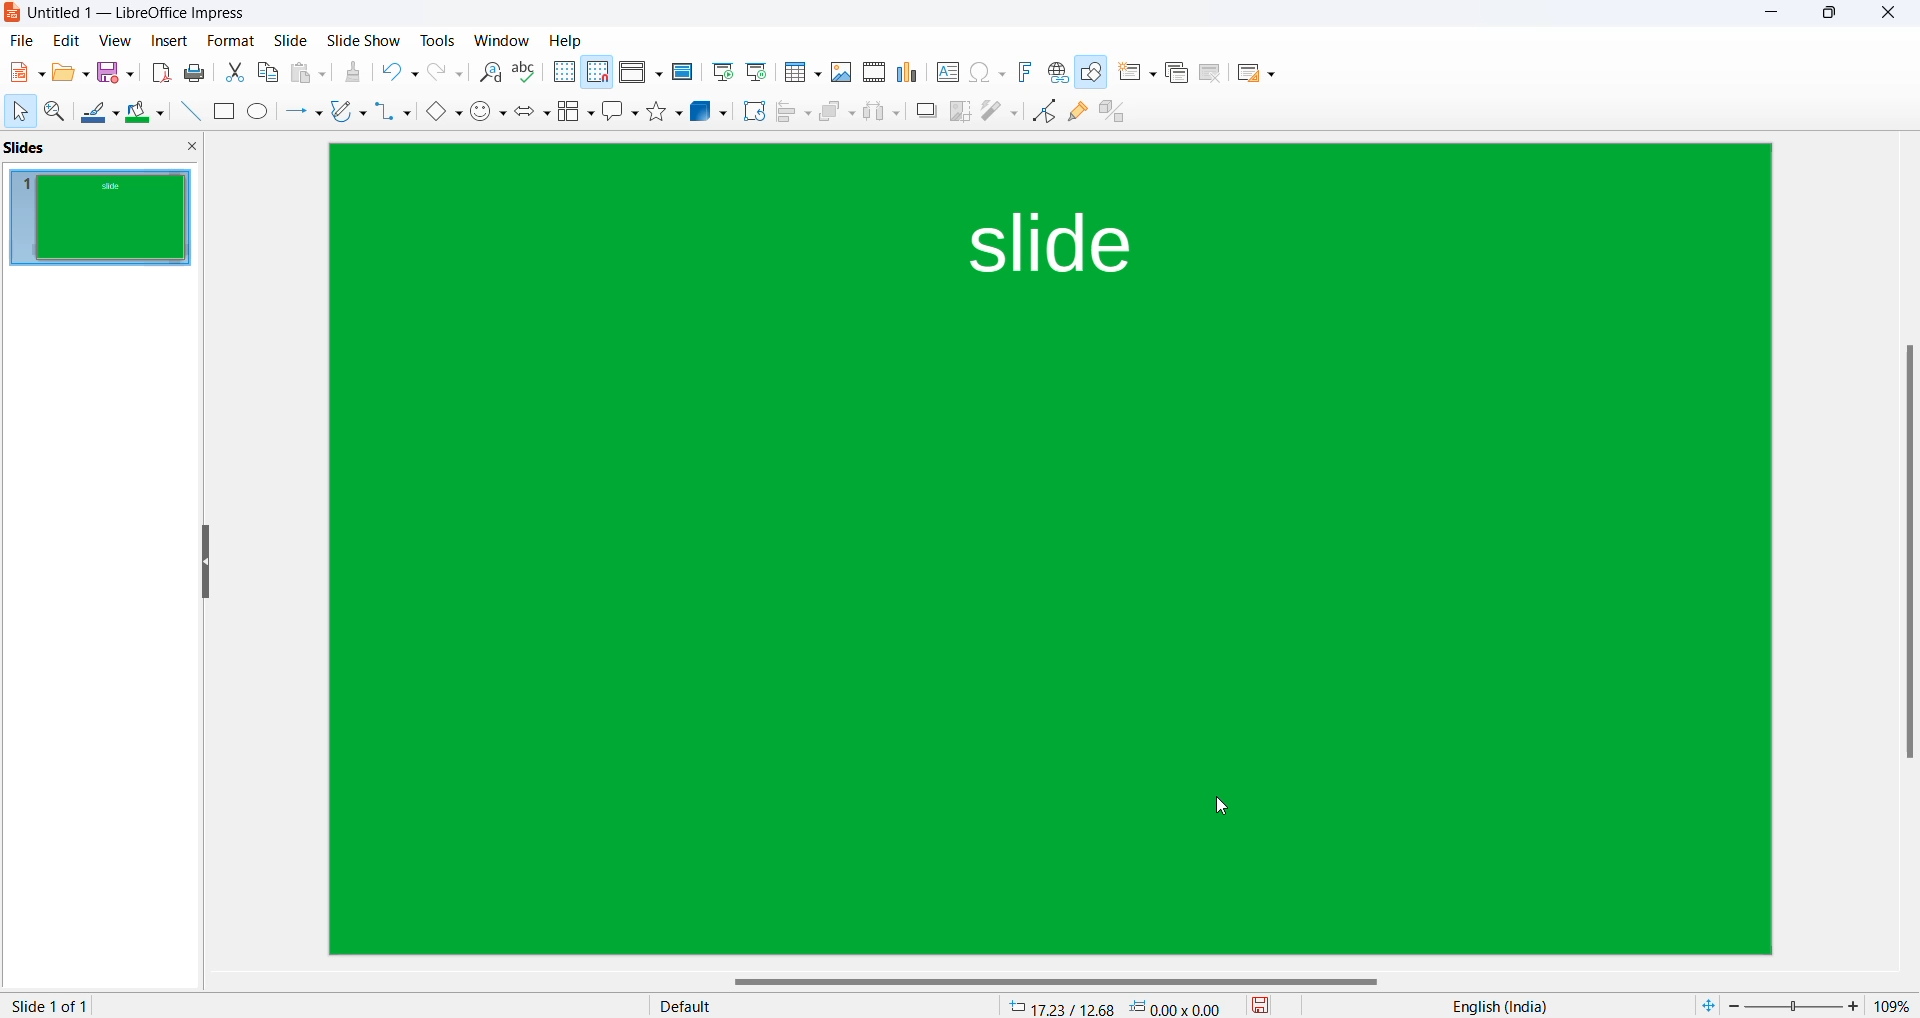  What do you see at coordinates (987, 73) in the screenshot?
I see `insert special characters` at bounding box center [987, 73].